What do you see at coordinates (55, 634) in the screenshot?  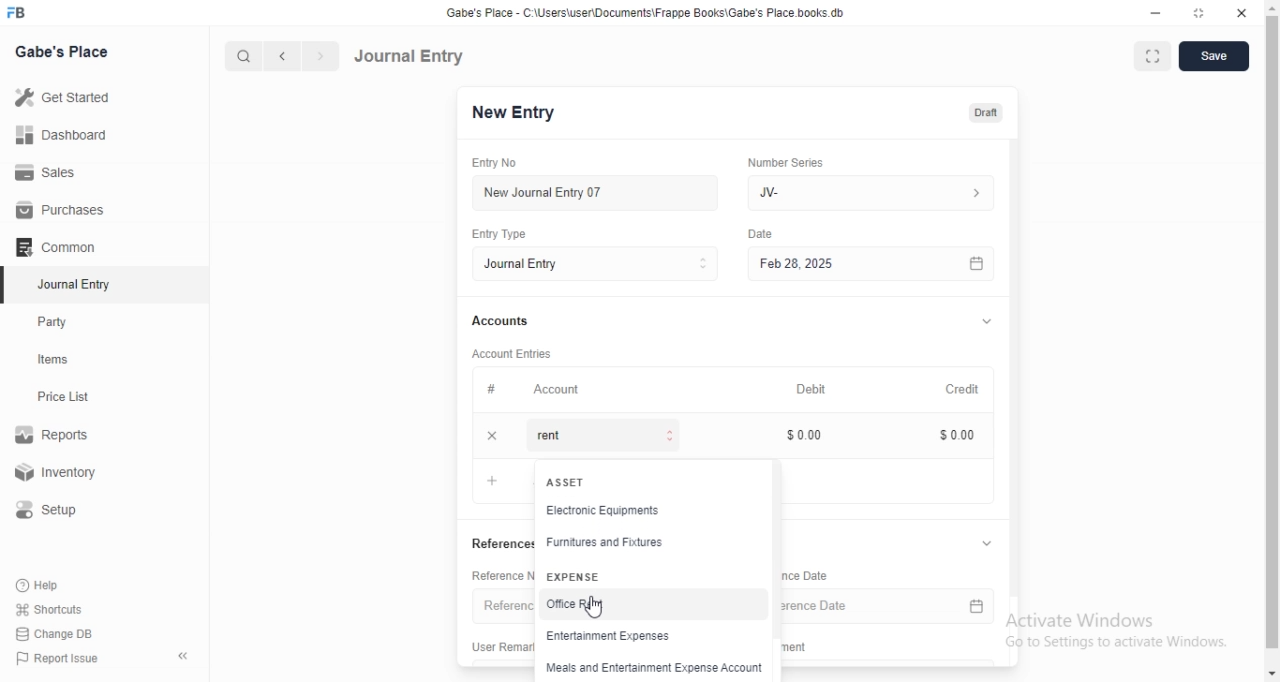 I see `‘Change DB` at bounding box center [55, 634].